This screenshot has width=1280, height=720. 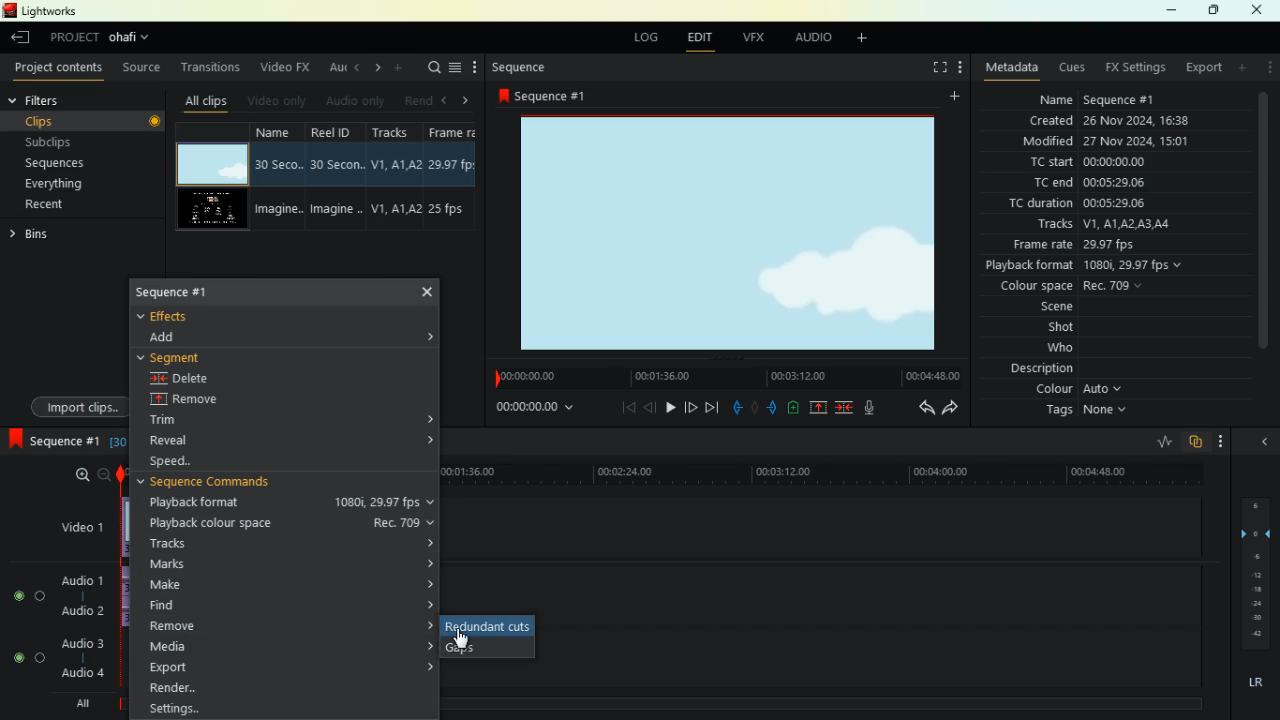 What do you see at coordinates (750, 37) in the screenshot?
I see `vfx` at bounding box center [750, 37].